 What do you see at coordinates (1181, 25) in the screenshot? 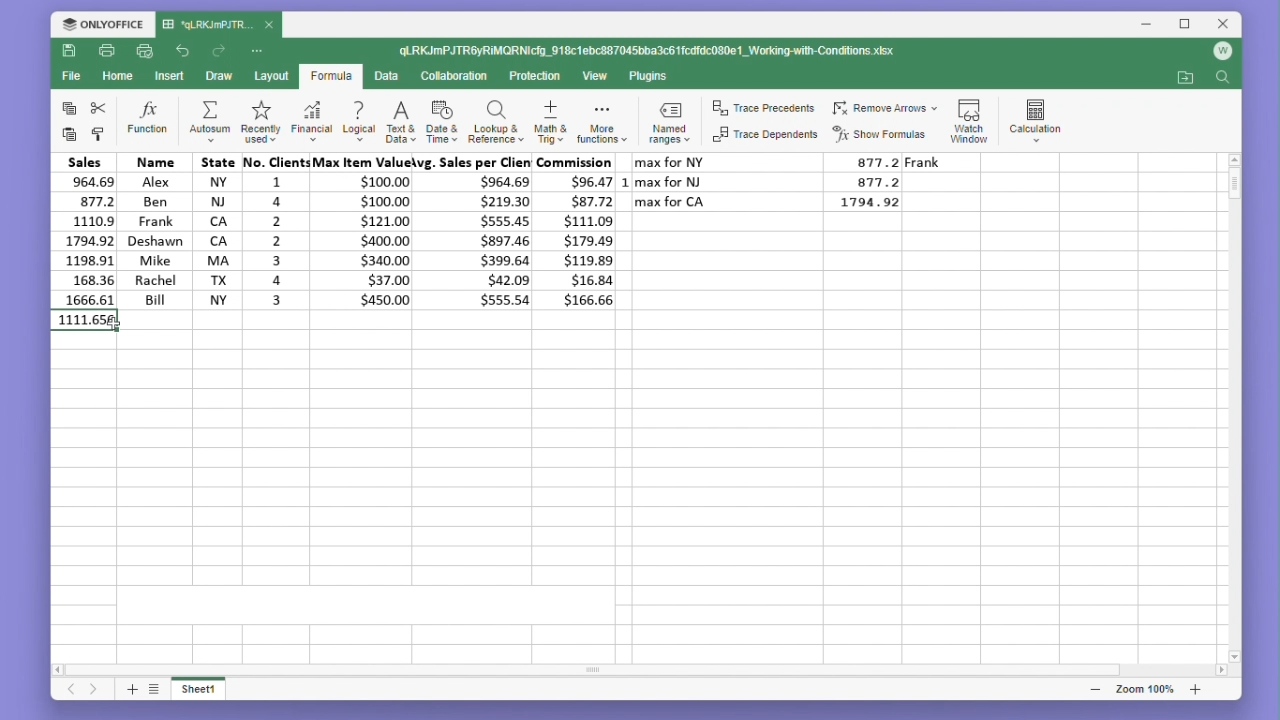
I see `Maximize` at bounding box center [1181, 25].